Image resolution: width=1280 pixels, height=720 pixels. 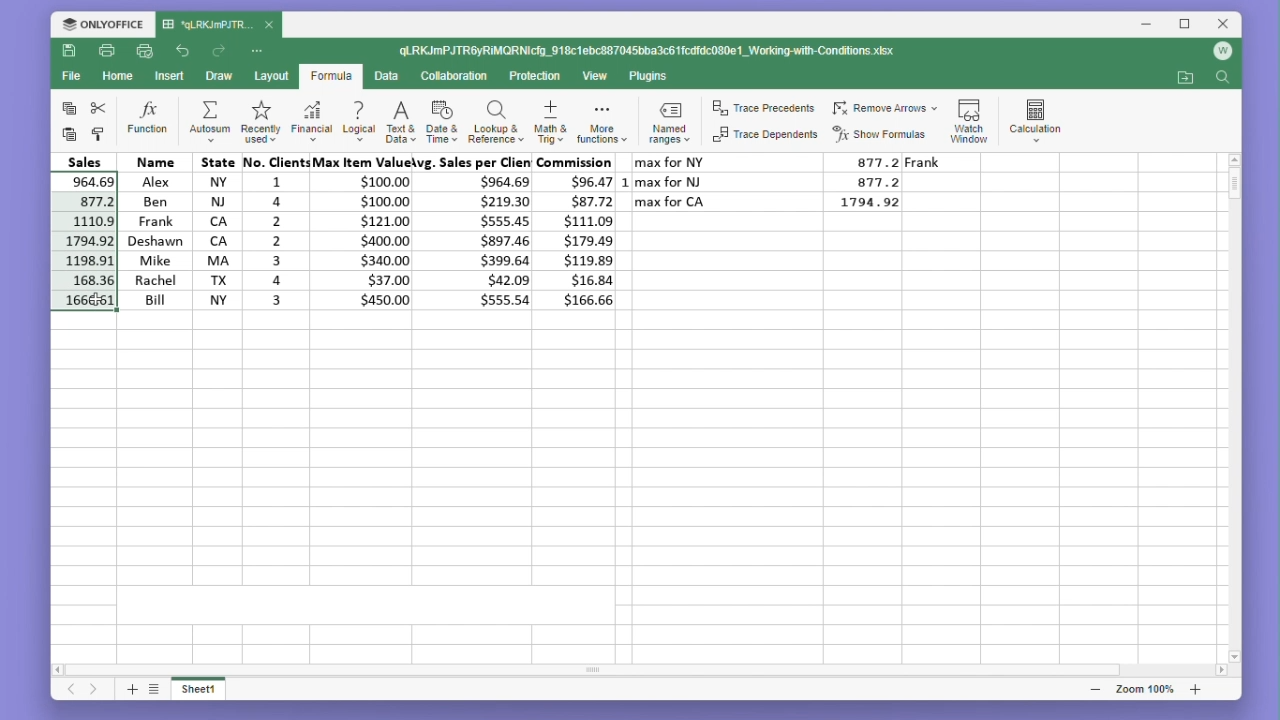 What do you see at coordinates (579, 231) in the screenshot?
I see `commission` at bounding box center [579, 231].